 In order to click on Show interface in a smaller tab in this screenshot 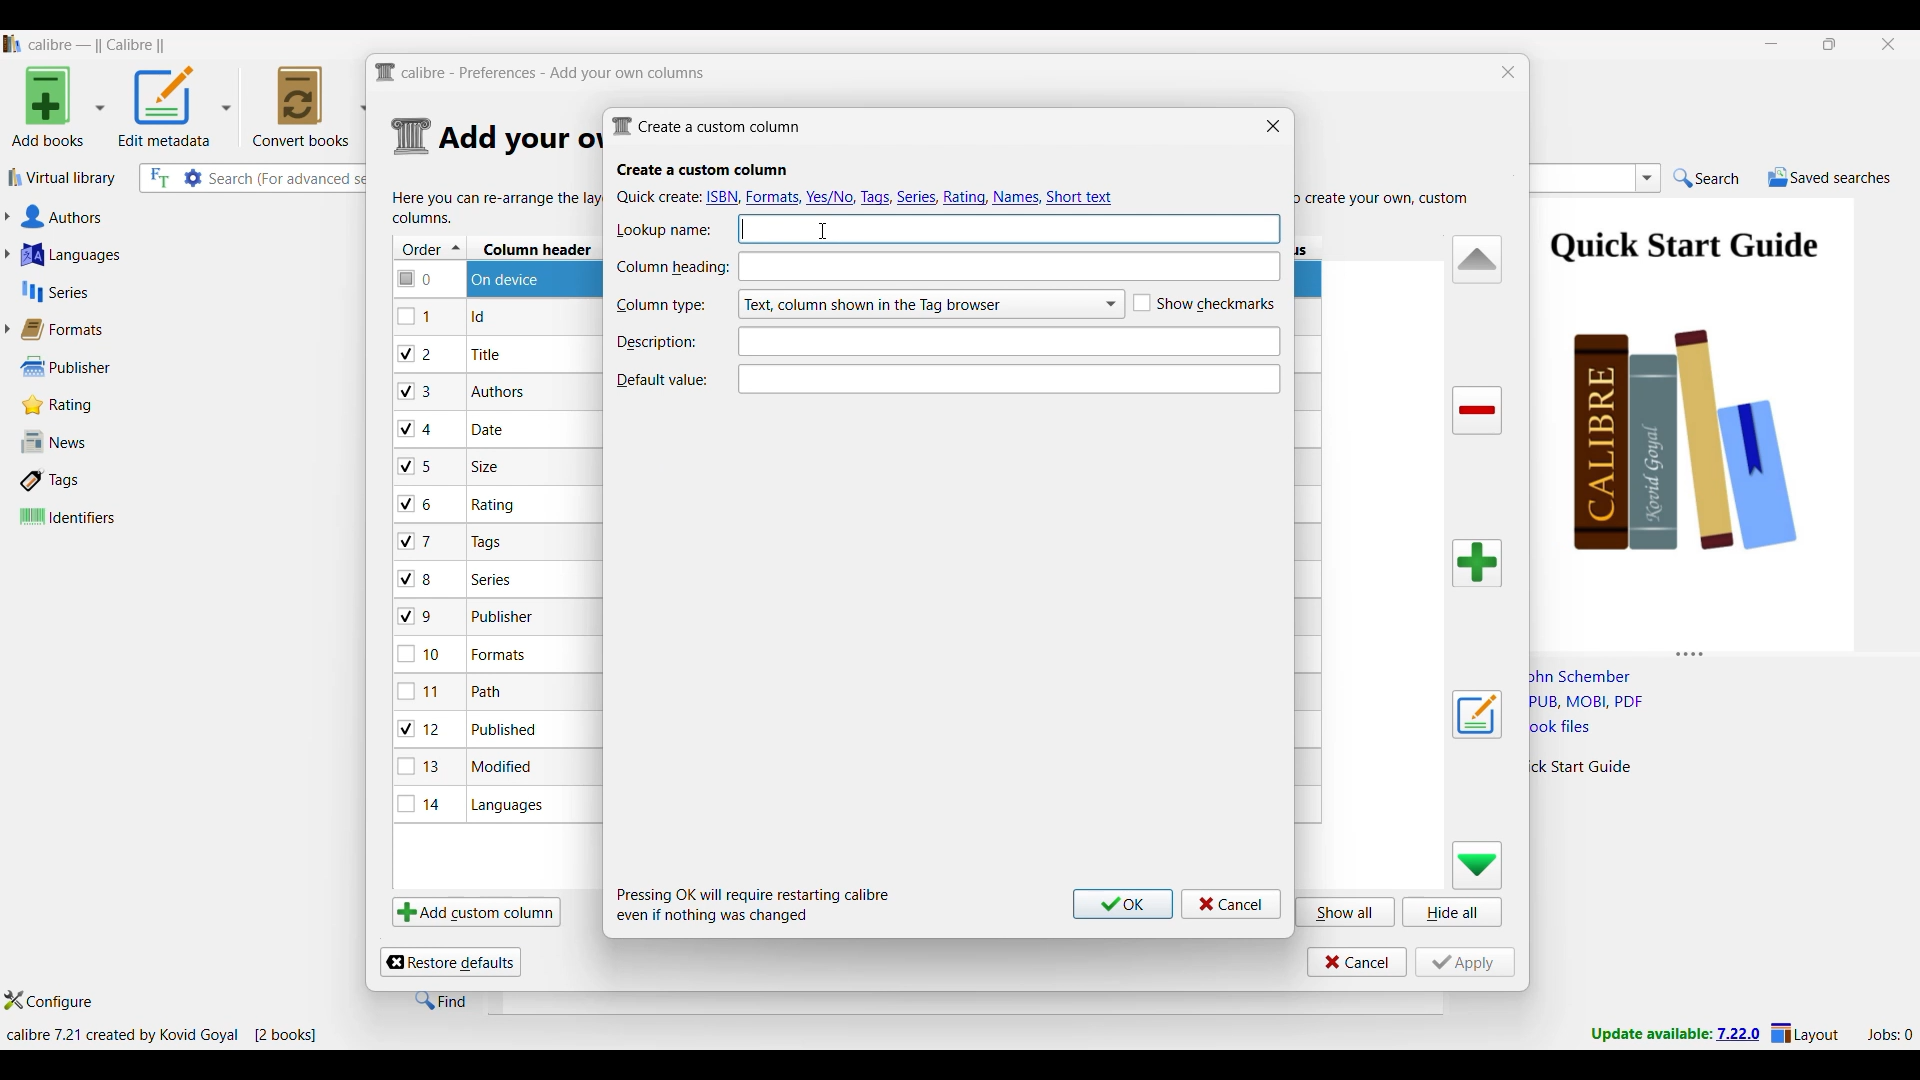, I will do `click(1831, 44)`.